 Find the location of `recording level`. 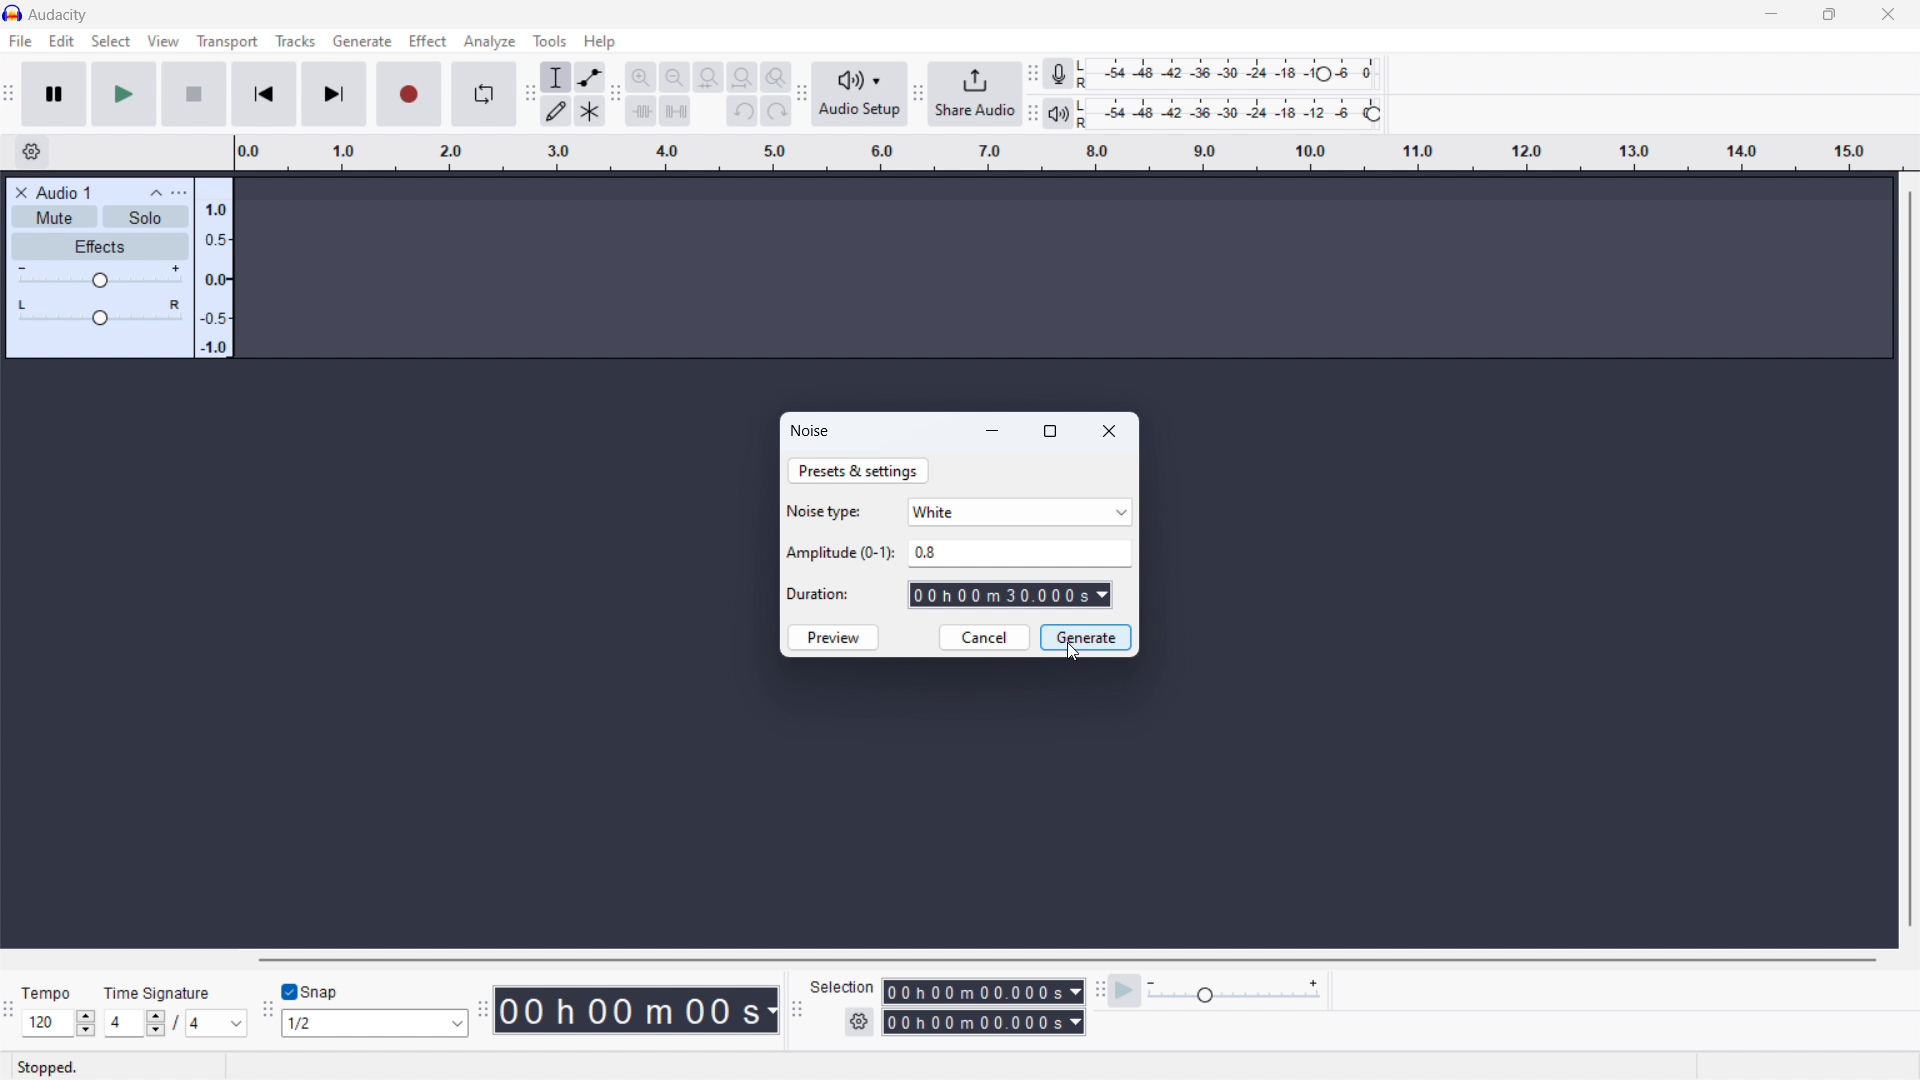

recording level is located at coordinates (1240, 71).